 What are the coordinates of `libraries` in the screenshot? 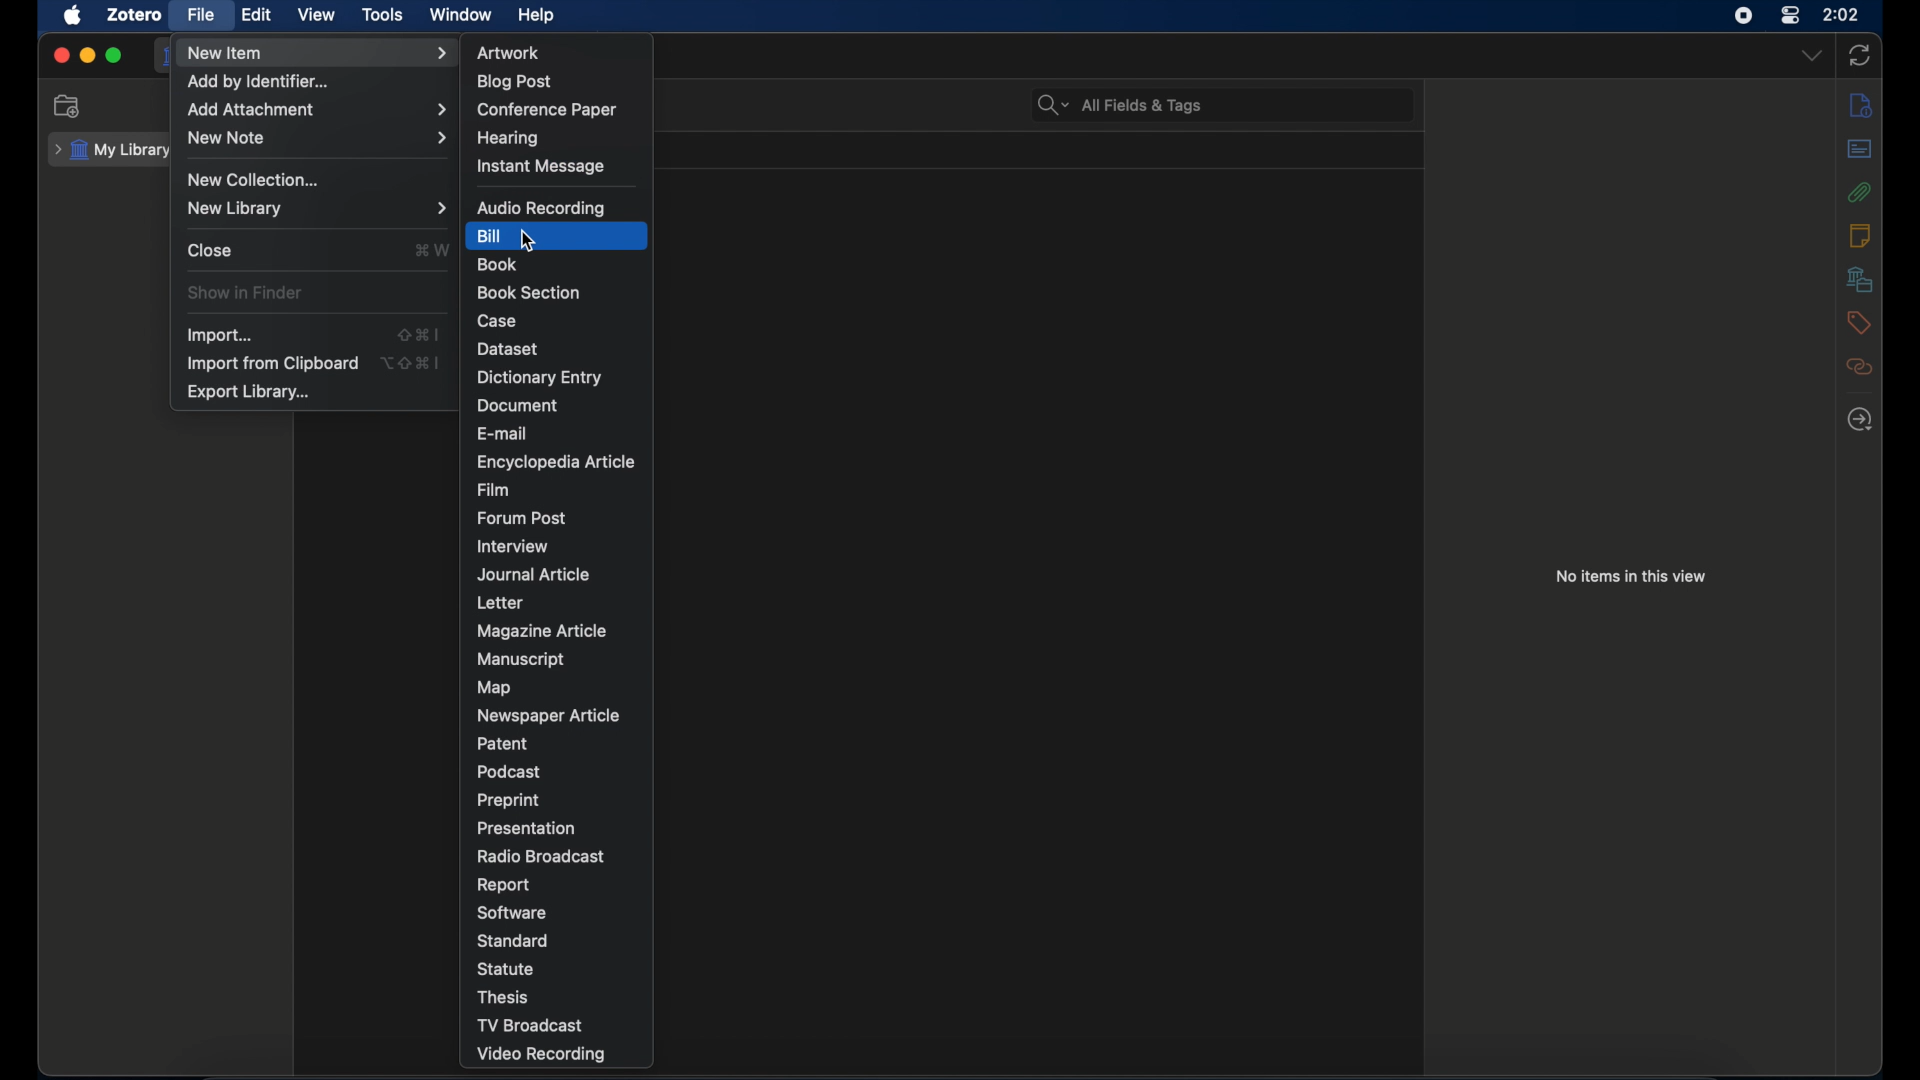 It's located at (1860, 279).